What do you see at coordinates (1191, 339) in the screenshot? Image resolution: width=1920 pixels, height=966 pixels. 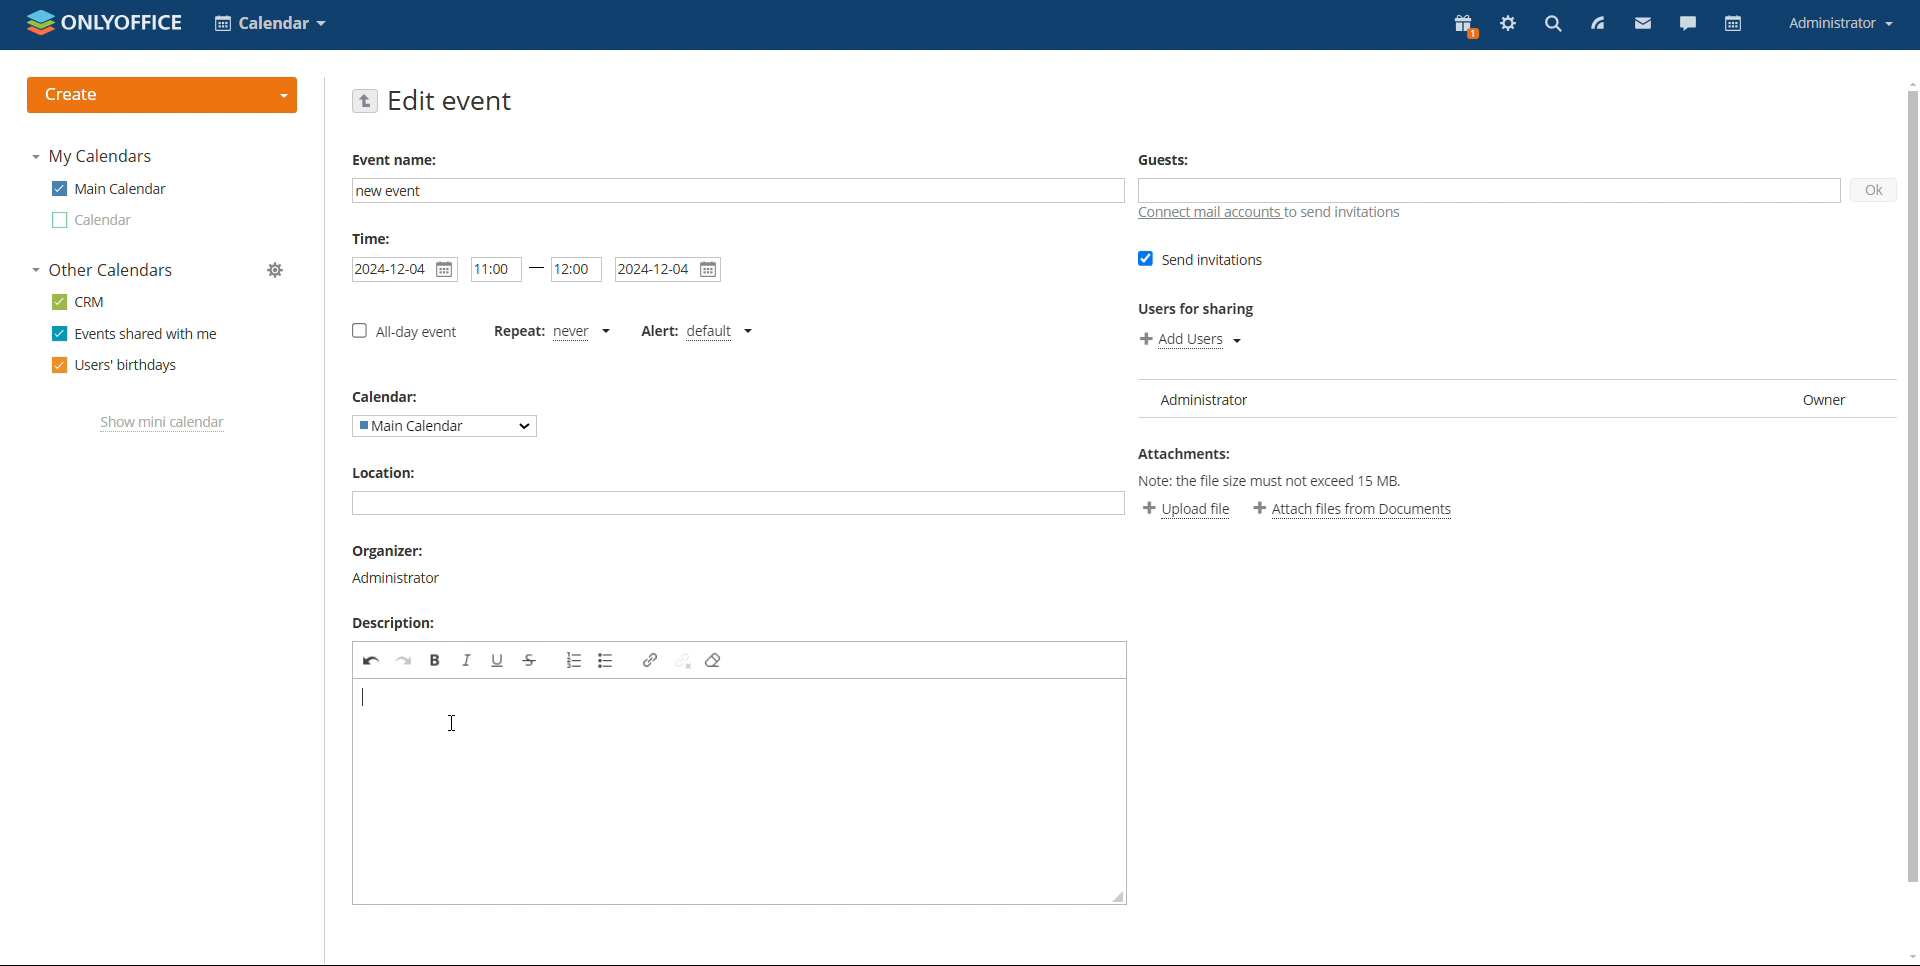 I see `add users` at bounding box center [1191, 339].